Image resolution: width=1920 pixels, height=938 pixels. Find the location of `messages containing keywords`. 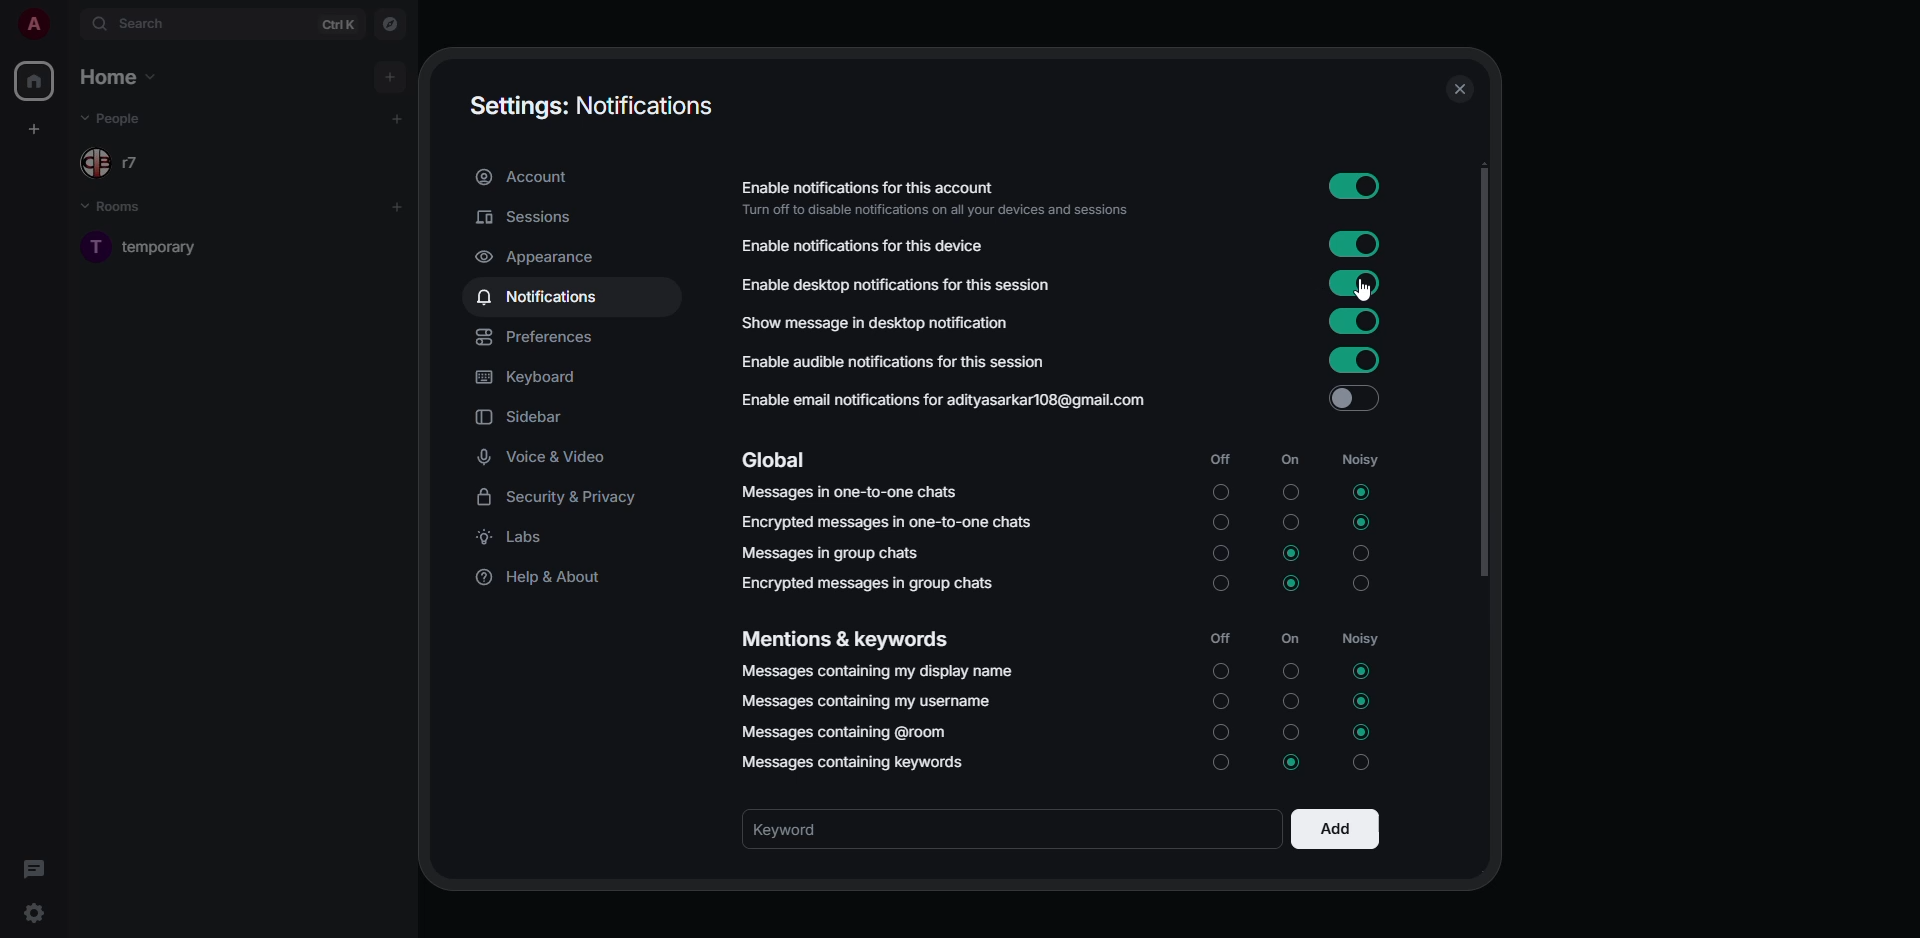

messages containing keywords is located at coordinates (859, 762).